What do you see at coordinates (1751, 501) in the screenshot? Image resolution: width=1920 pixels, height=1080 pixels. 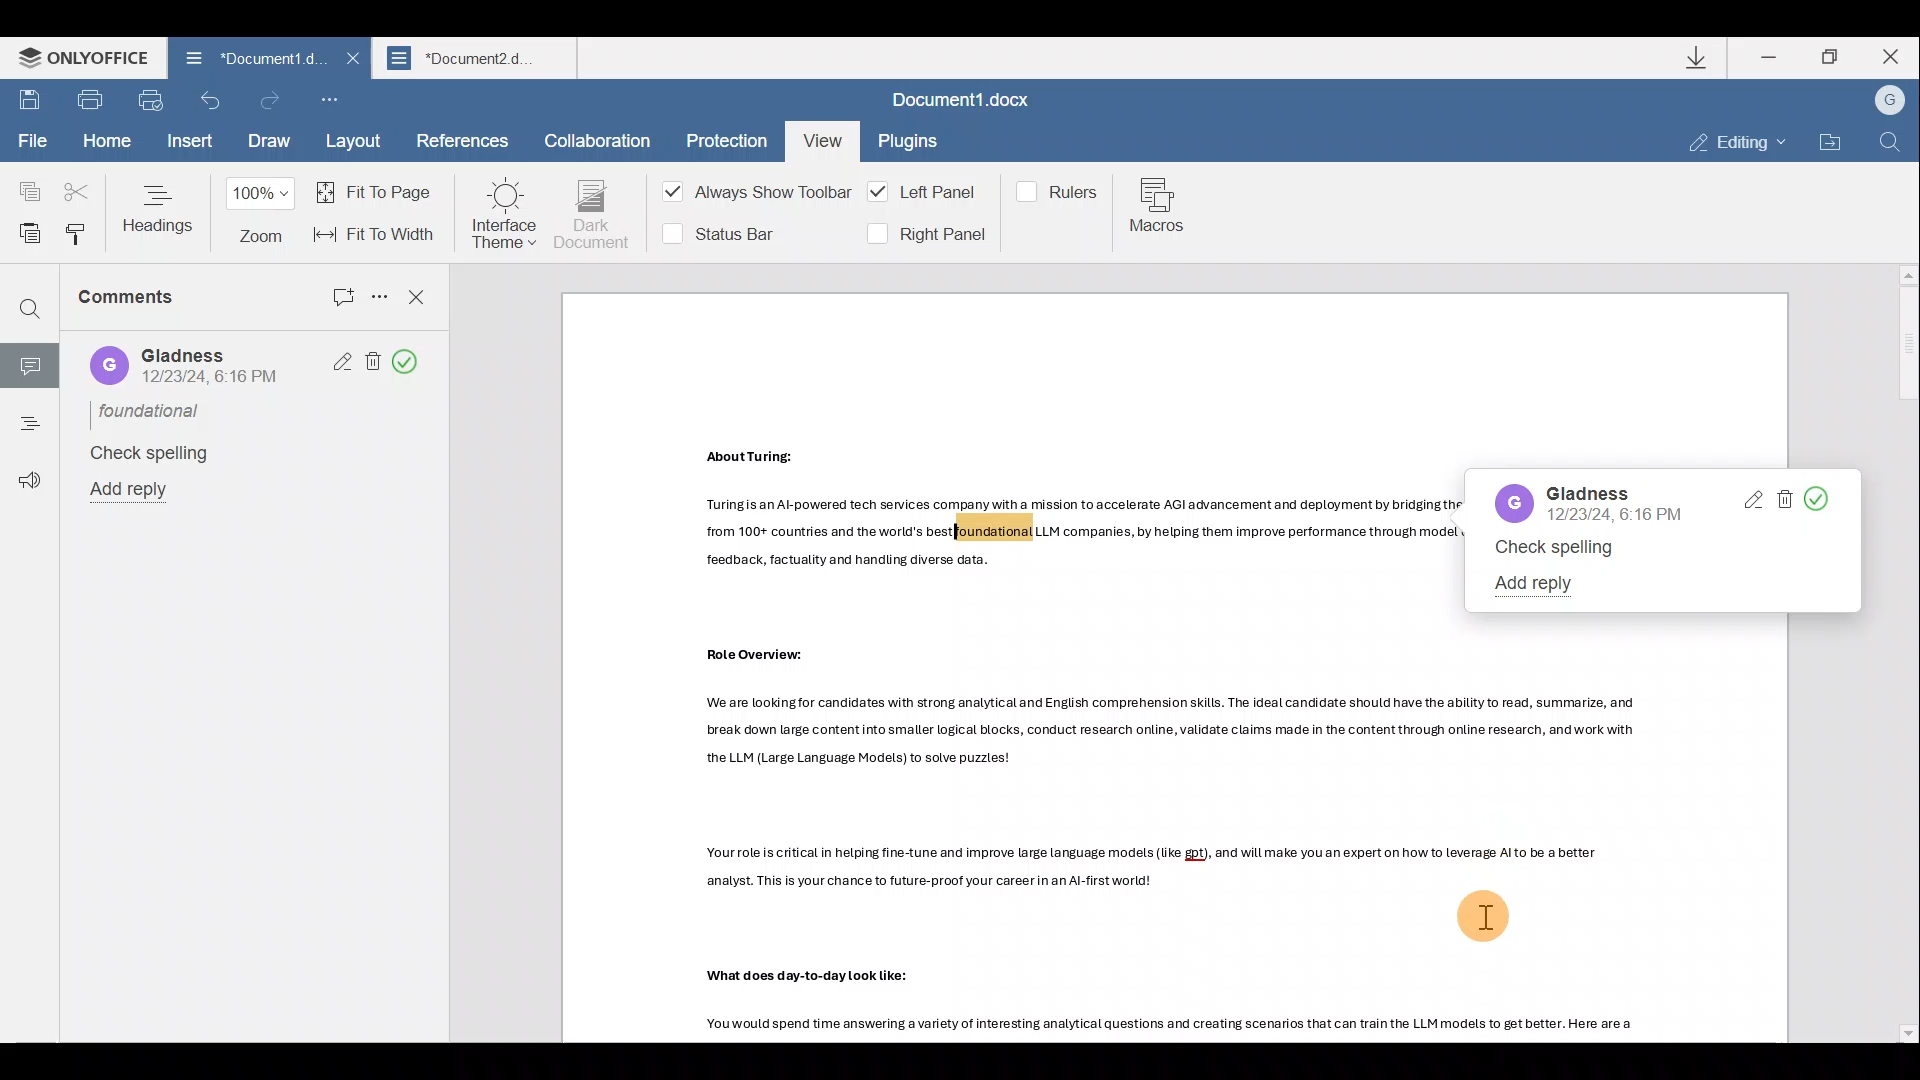 I see `Edit` at bounding box center [1751, 501].